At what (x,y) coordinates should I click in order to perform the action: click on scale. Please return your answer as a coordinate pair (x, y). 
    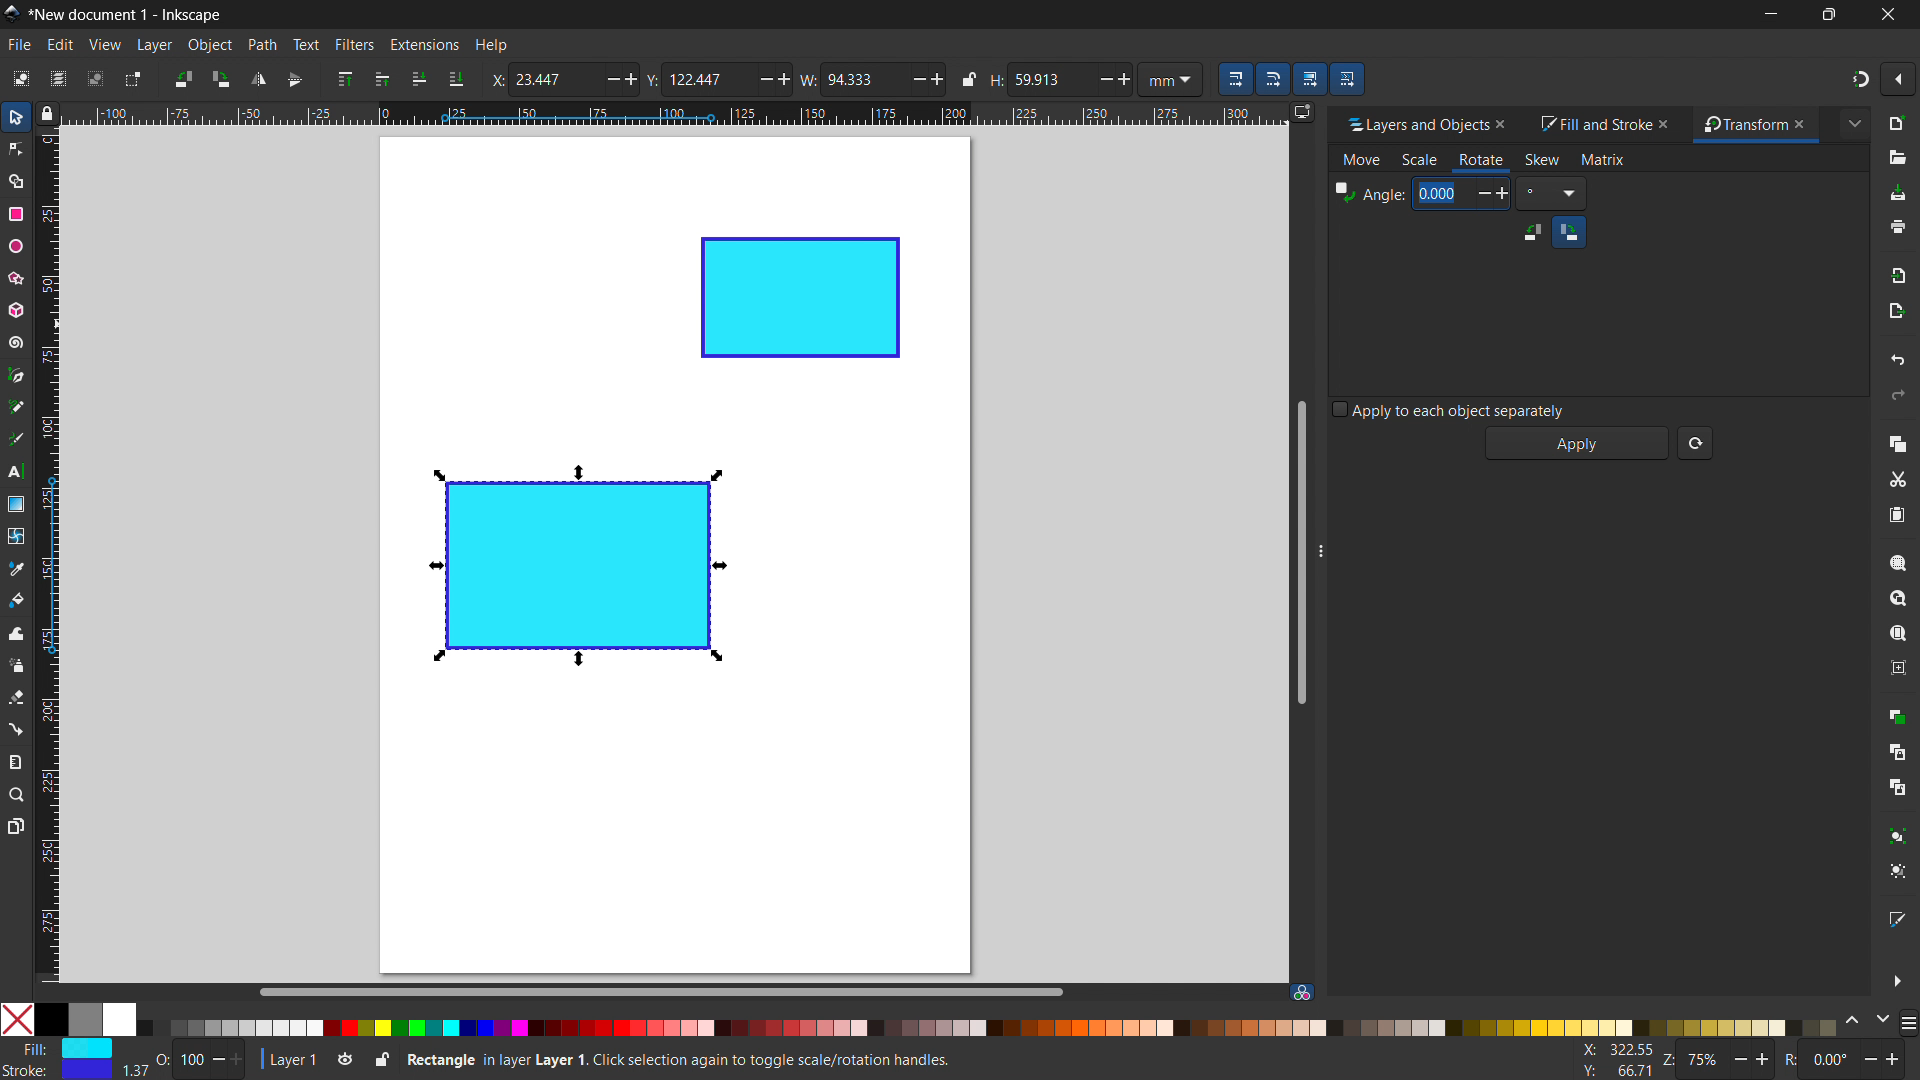
    Looking at the image, I should click on (1419, 161).